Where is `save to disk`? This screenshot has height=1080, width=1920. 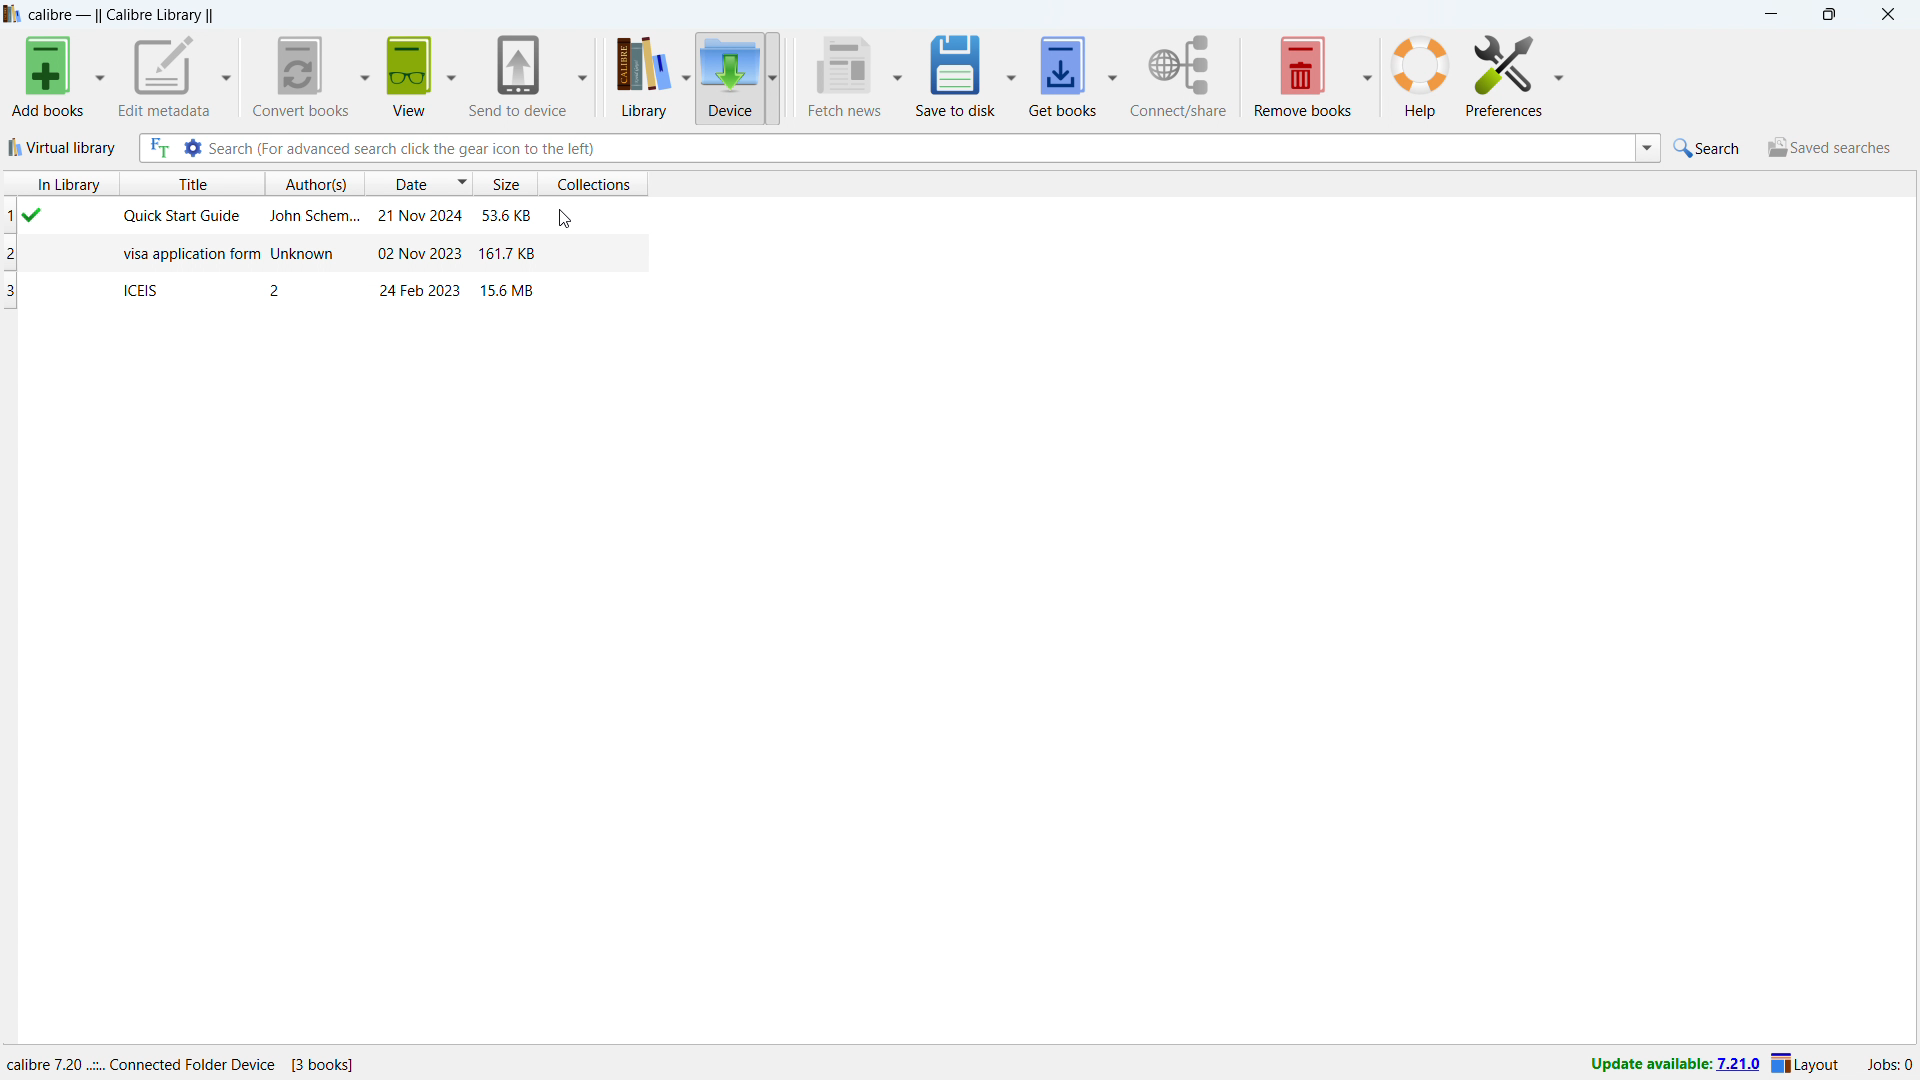 save to disk is located at coordinates (954, 75).